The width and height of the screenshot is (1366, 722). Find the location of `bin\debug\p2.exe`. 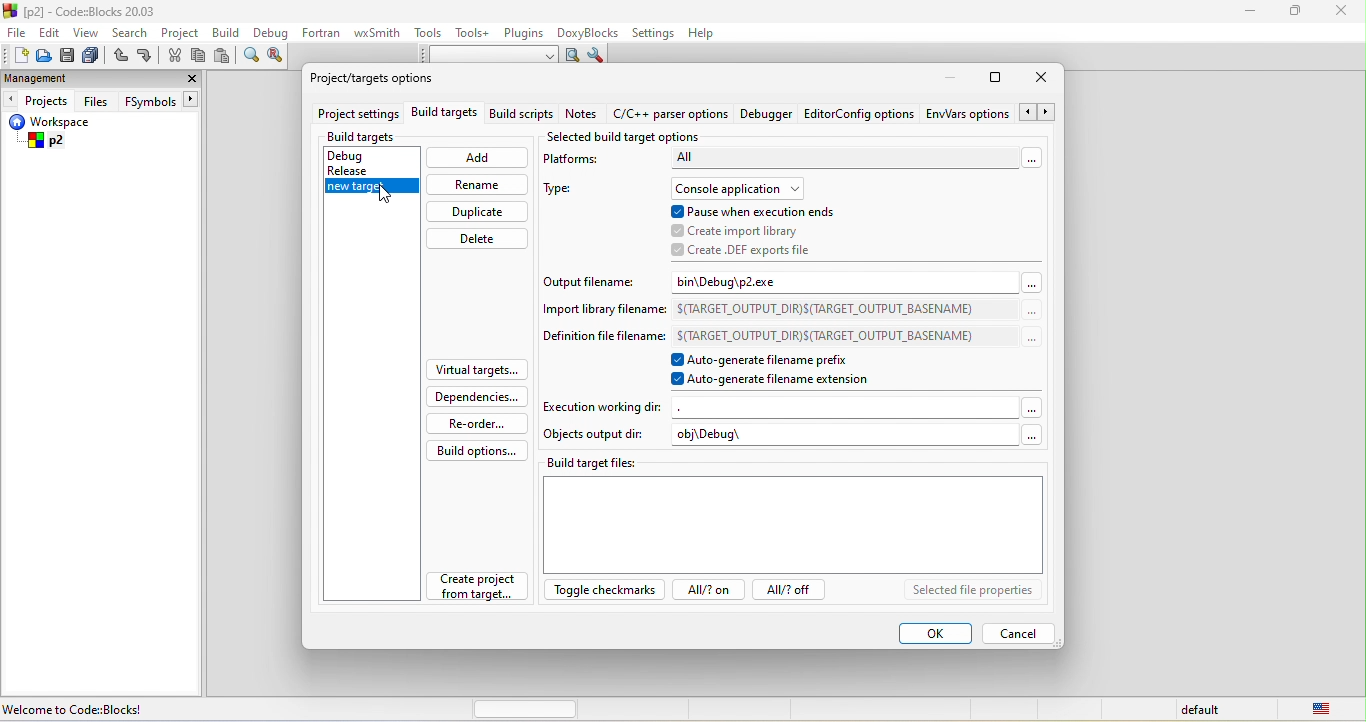

bin\debug\p2.exe is located at coordinates (855, 281).